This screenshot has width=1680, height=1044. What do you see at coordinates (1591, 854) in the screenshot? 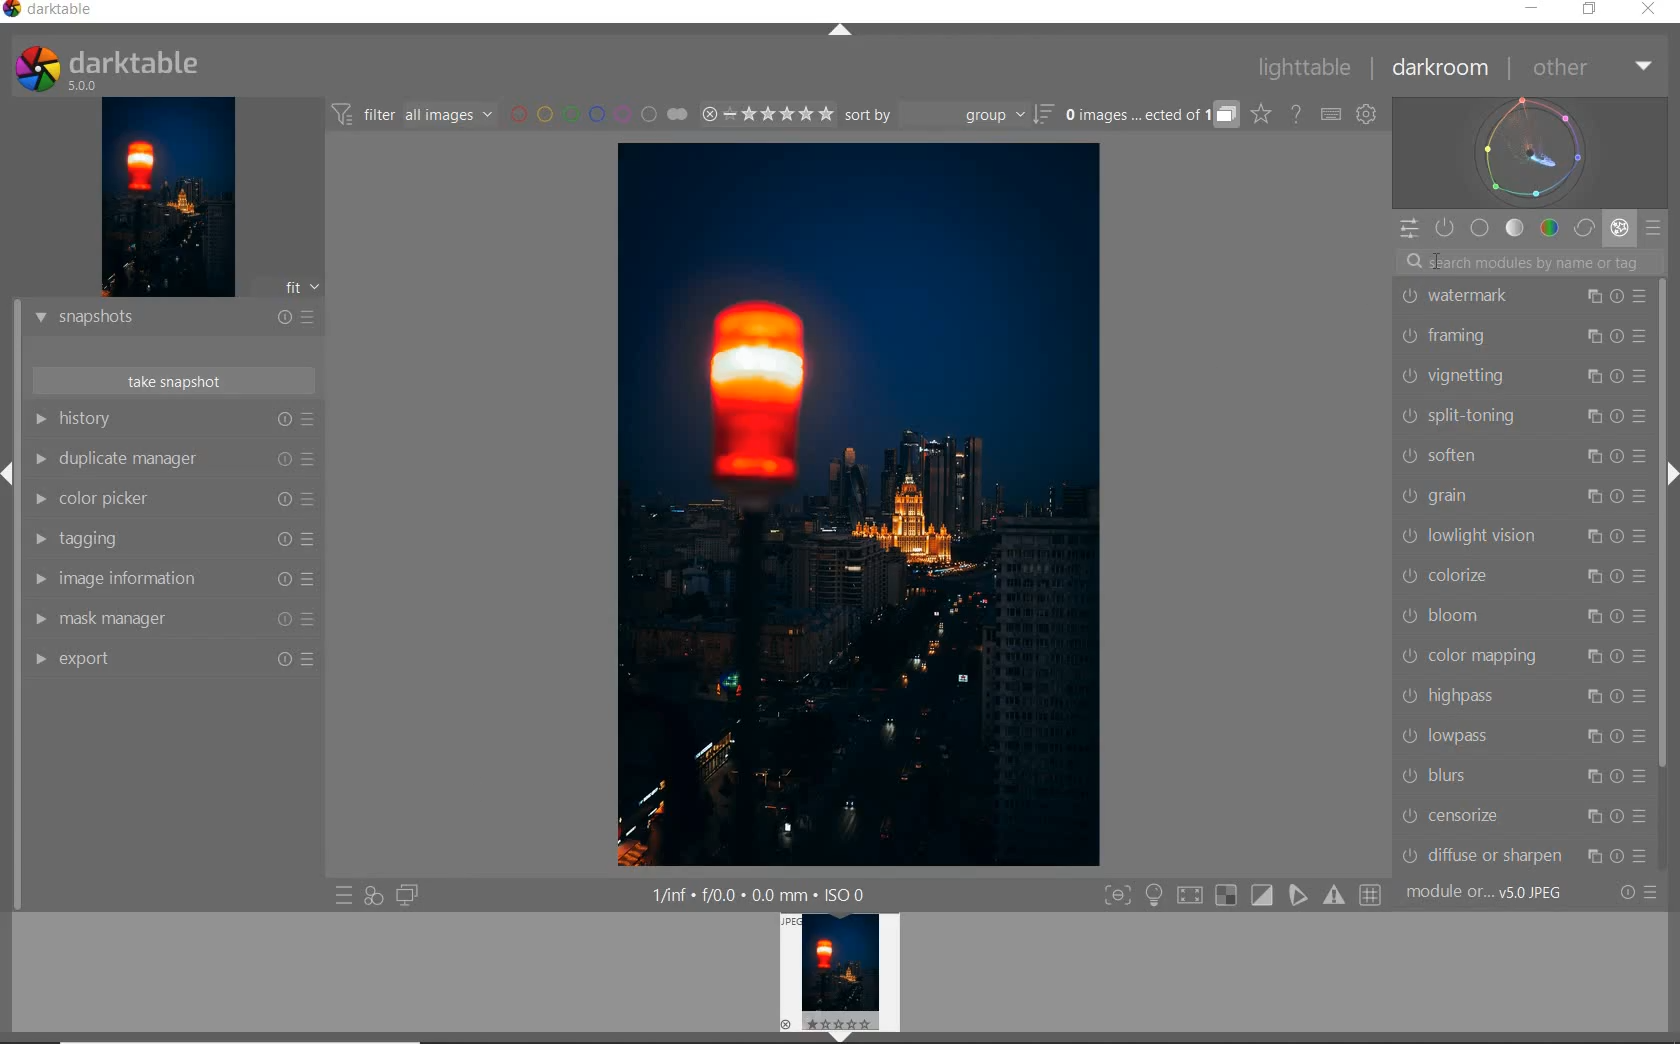
I see `Multiple instance` at bounding box center [1591, 854].